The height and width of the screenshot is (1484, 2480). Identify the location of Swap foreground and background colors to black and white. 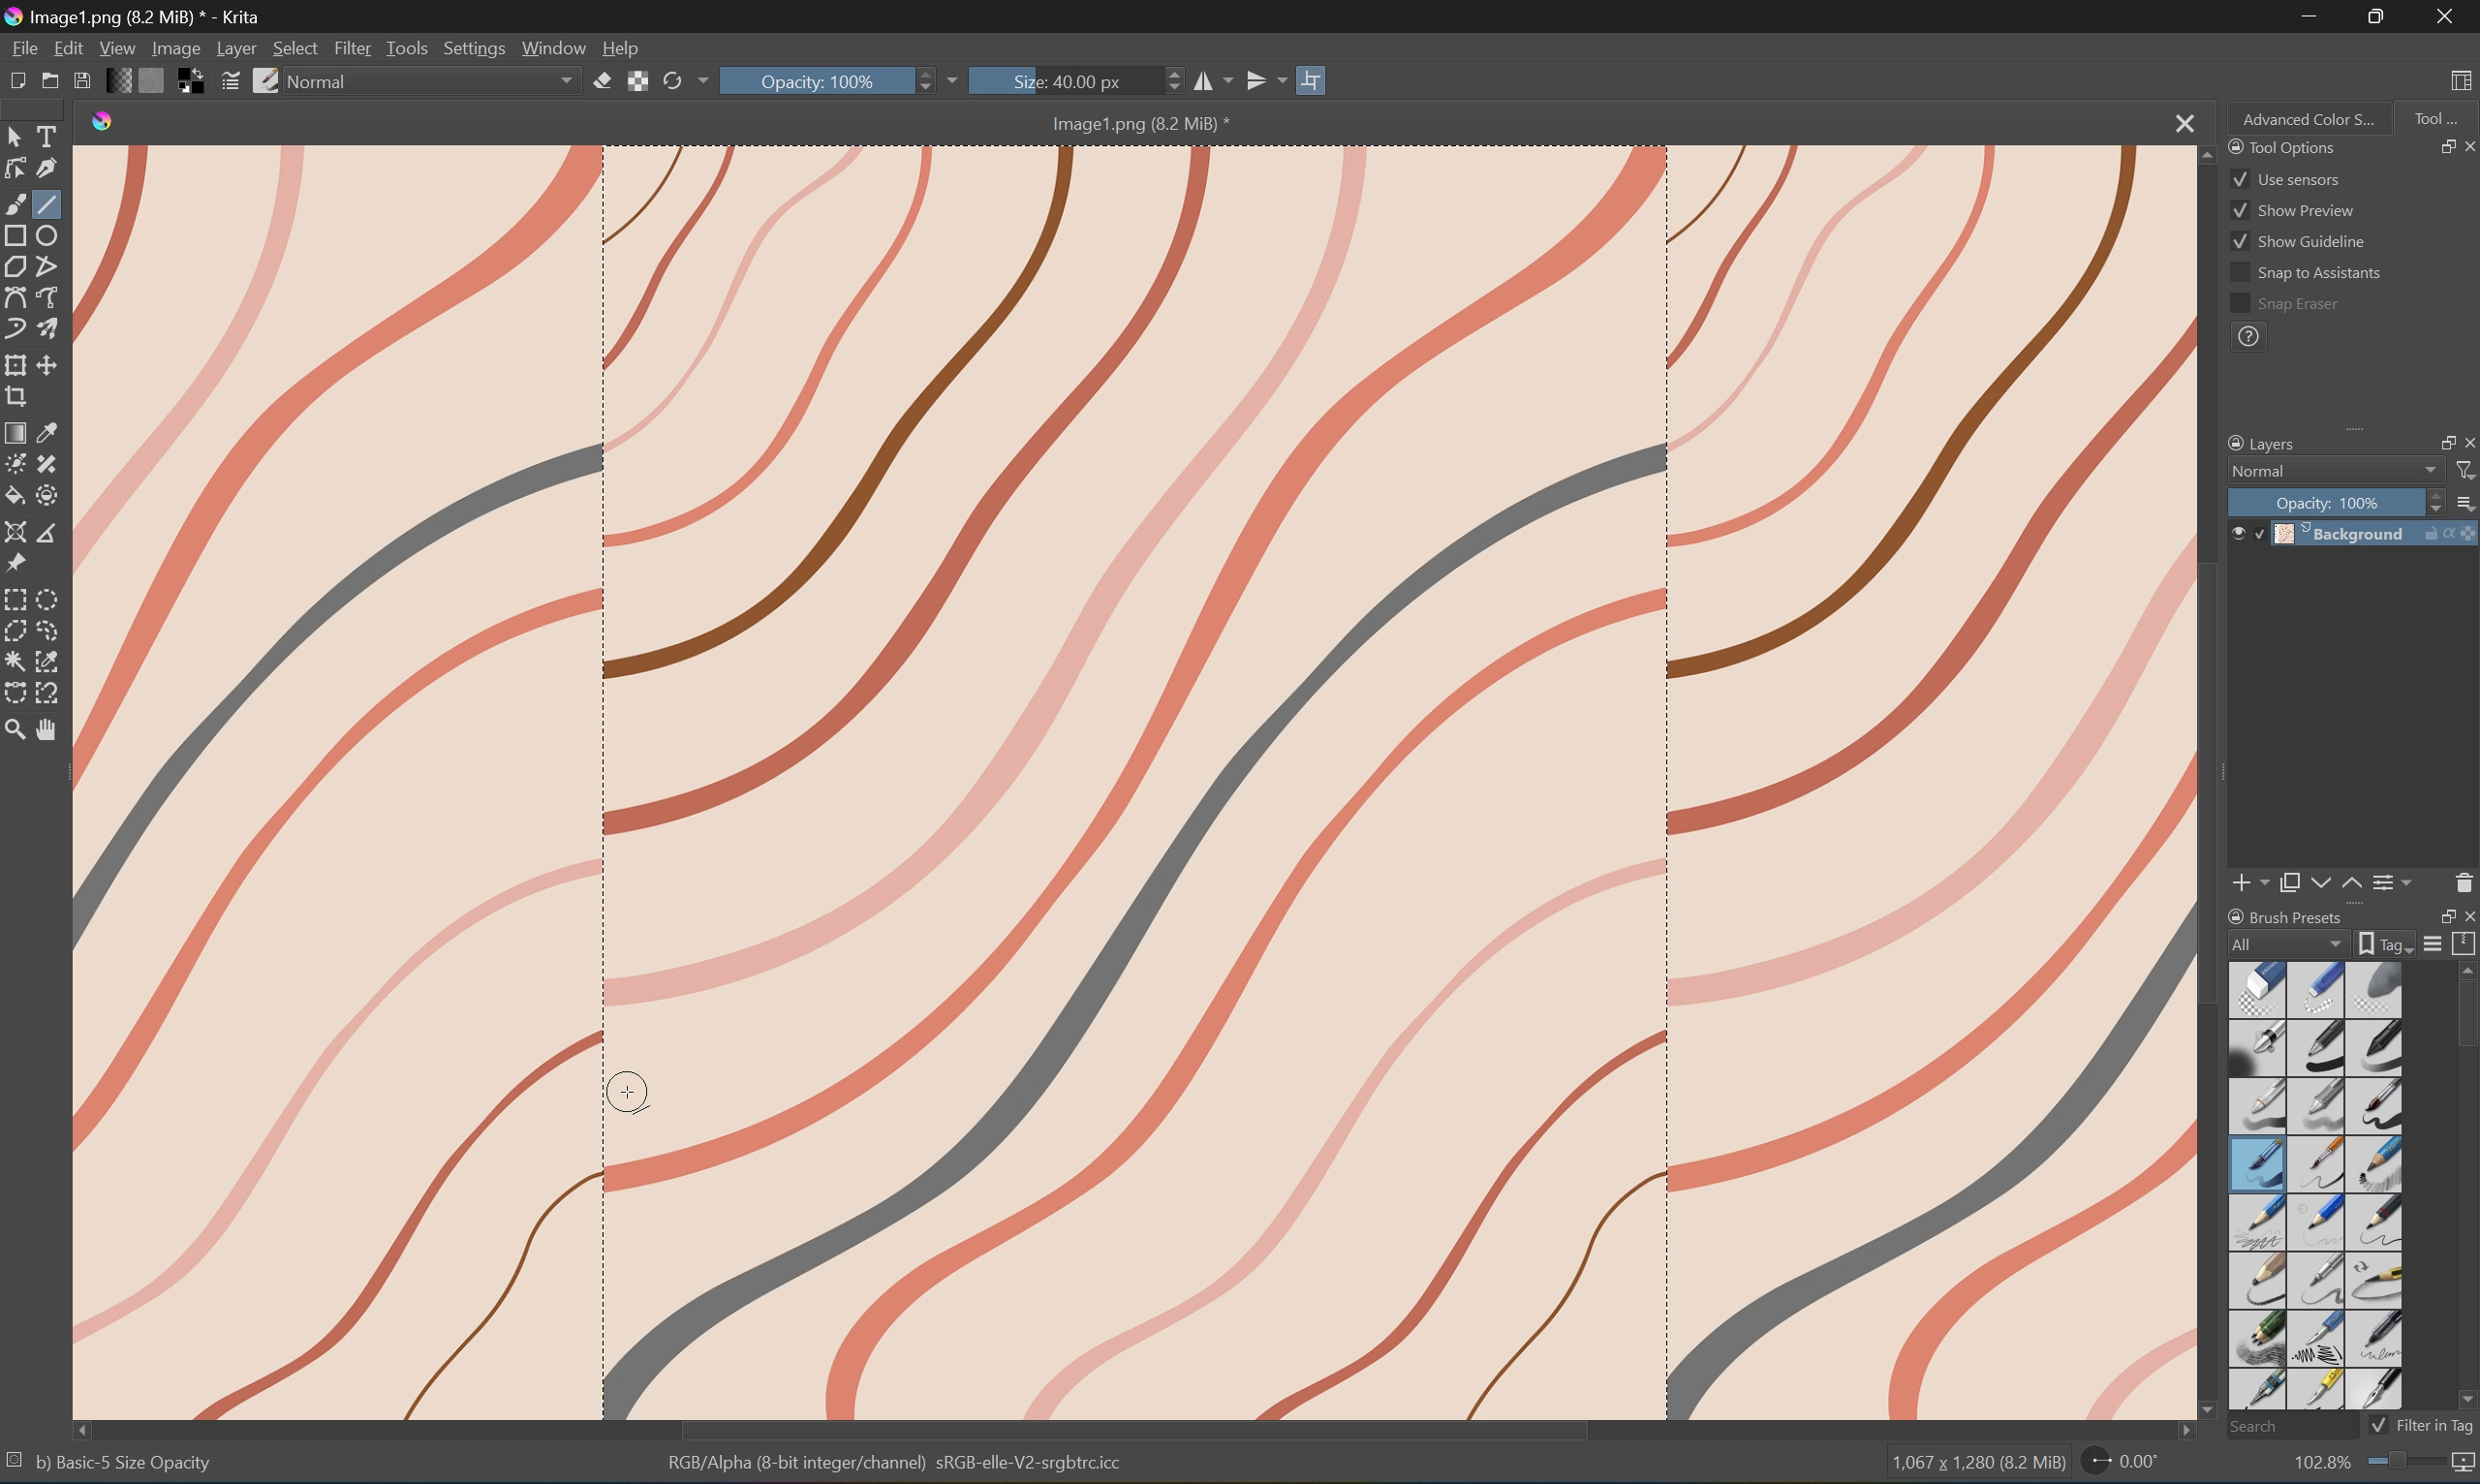
(192, 82).